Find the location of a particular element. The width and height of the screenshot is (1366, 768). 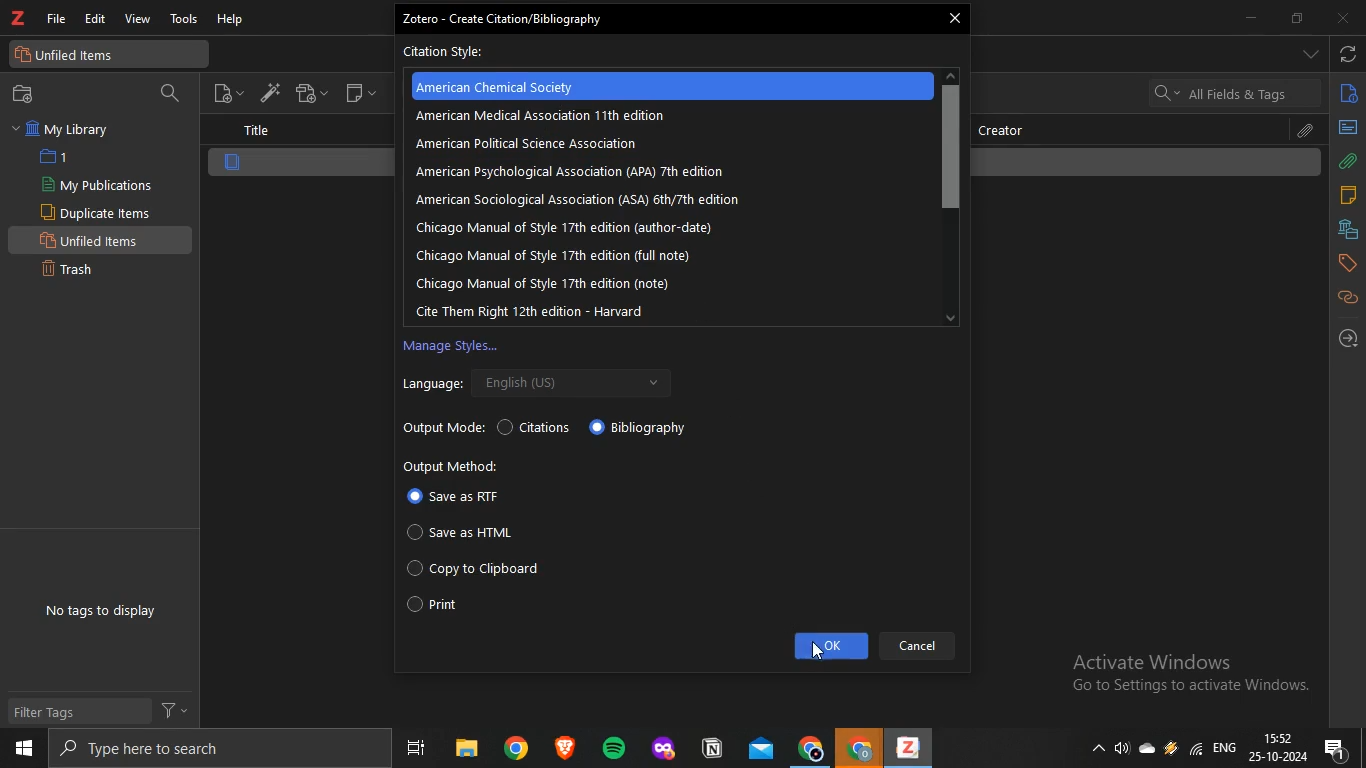

mail is located at coordinates (763, 748).